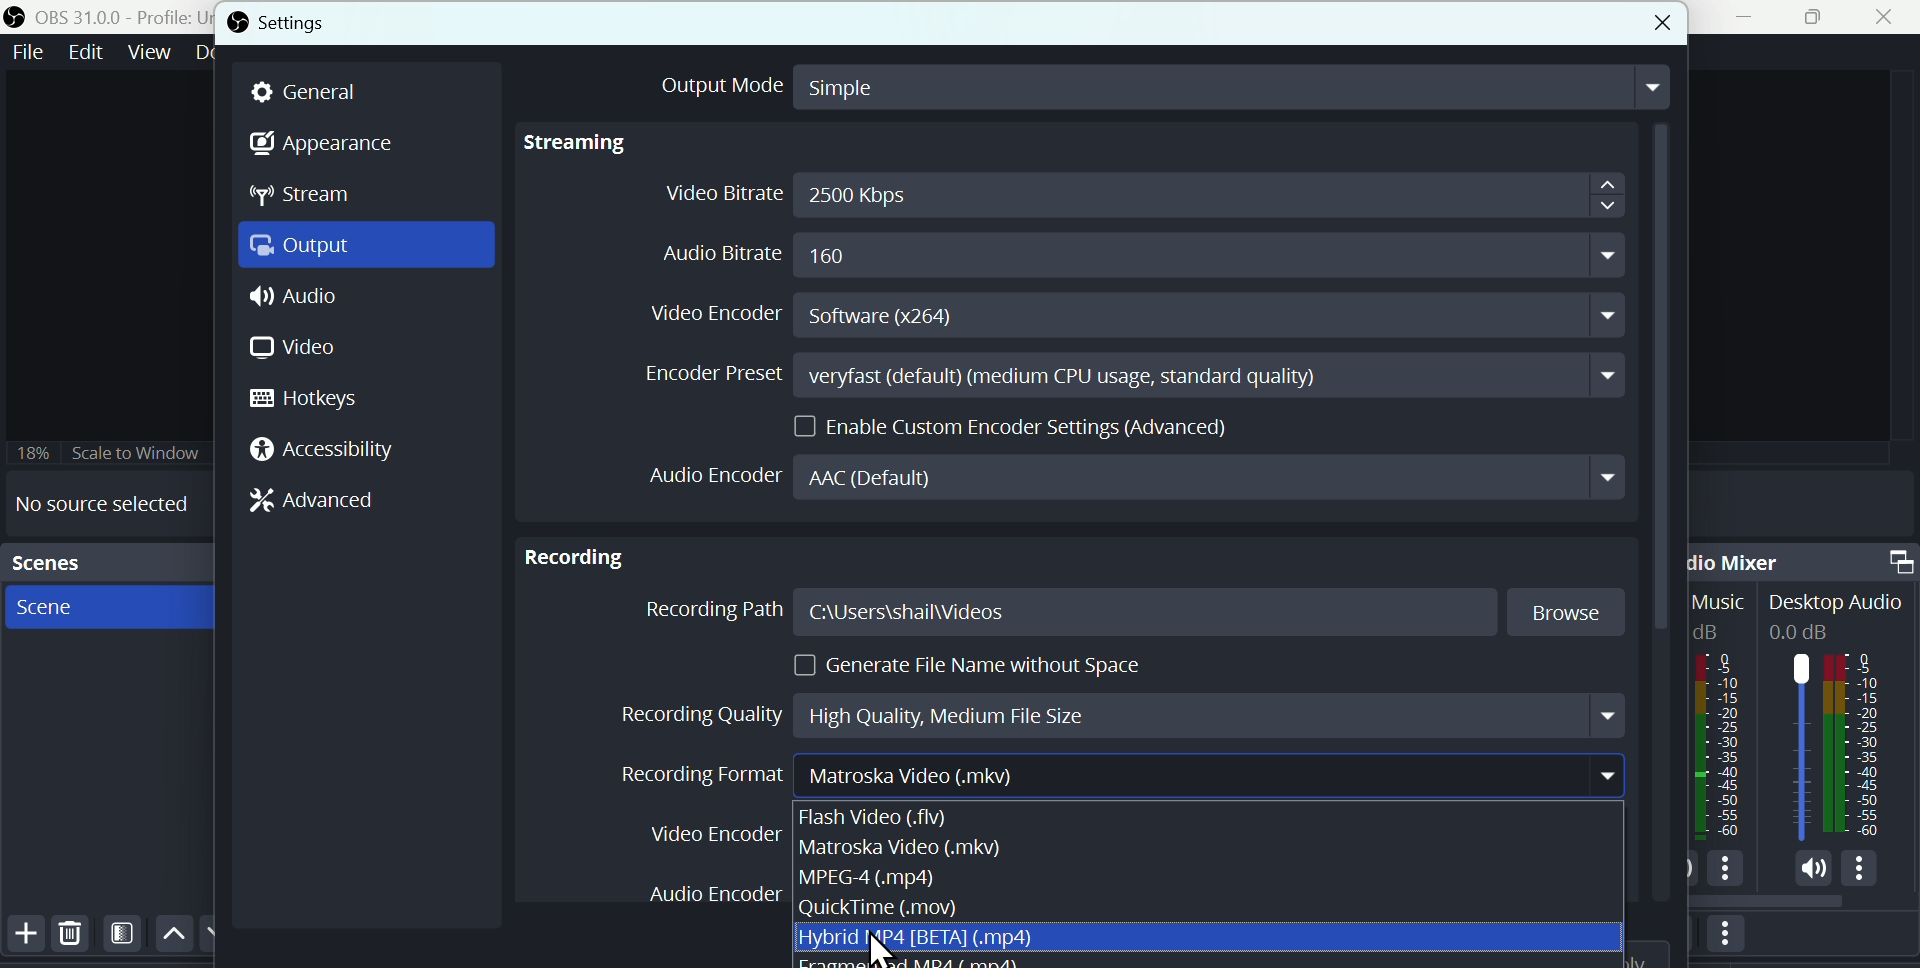  Describe the element at coordinates (1801, 750) in the screenshot. I see `Audiobar` at that location.